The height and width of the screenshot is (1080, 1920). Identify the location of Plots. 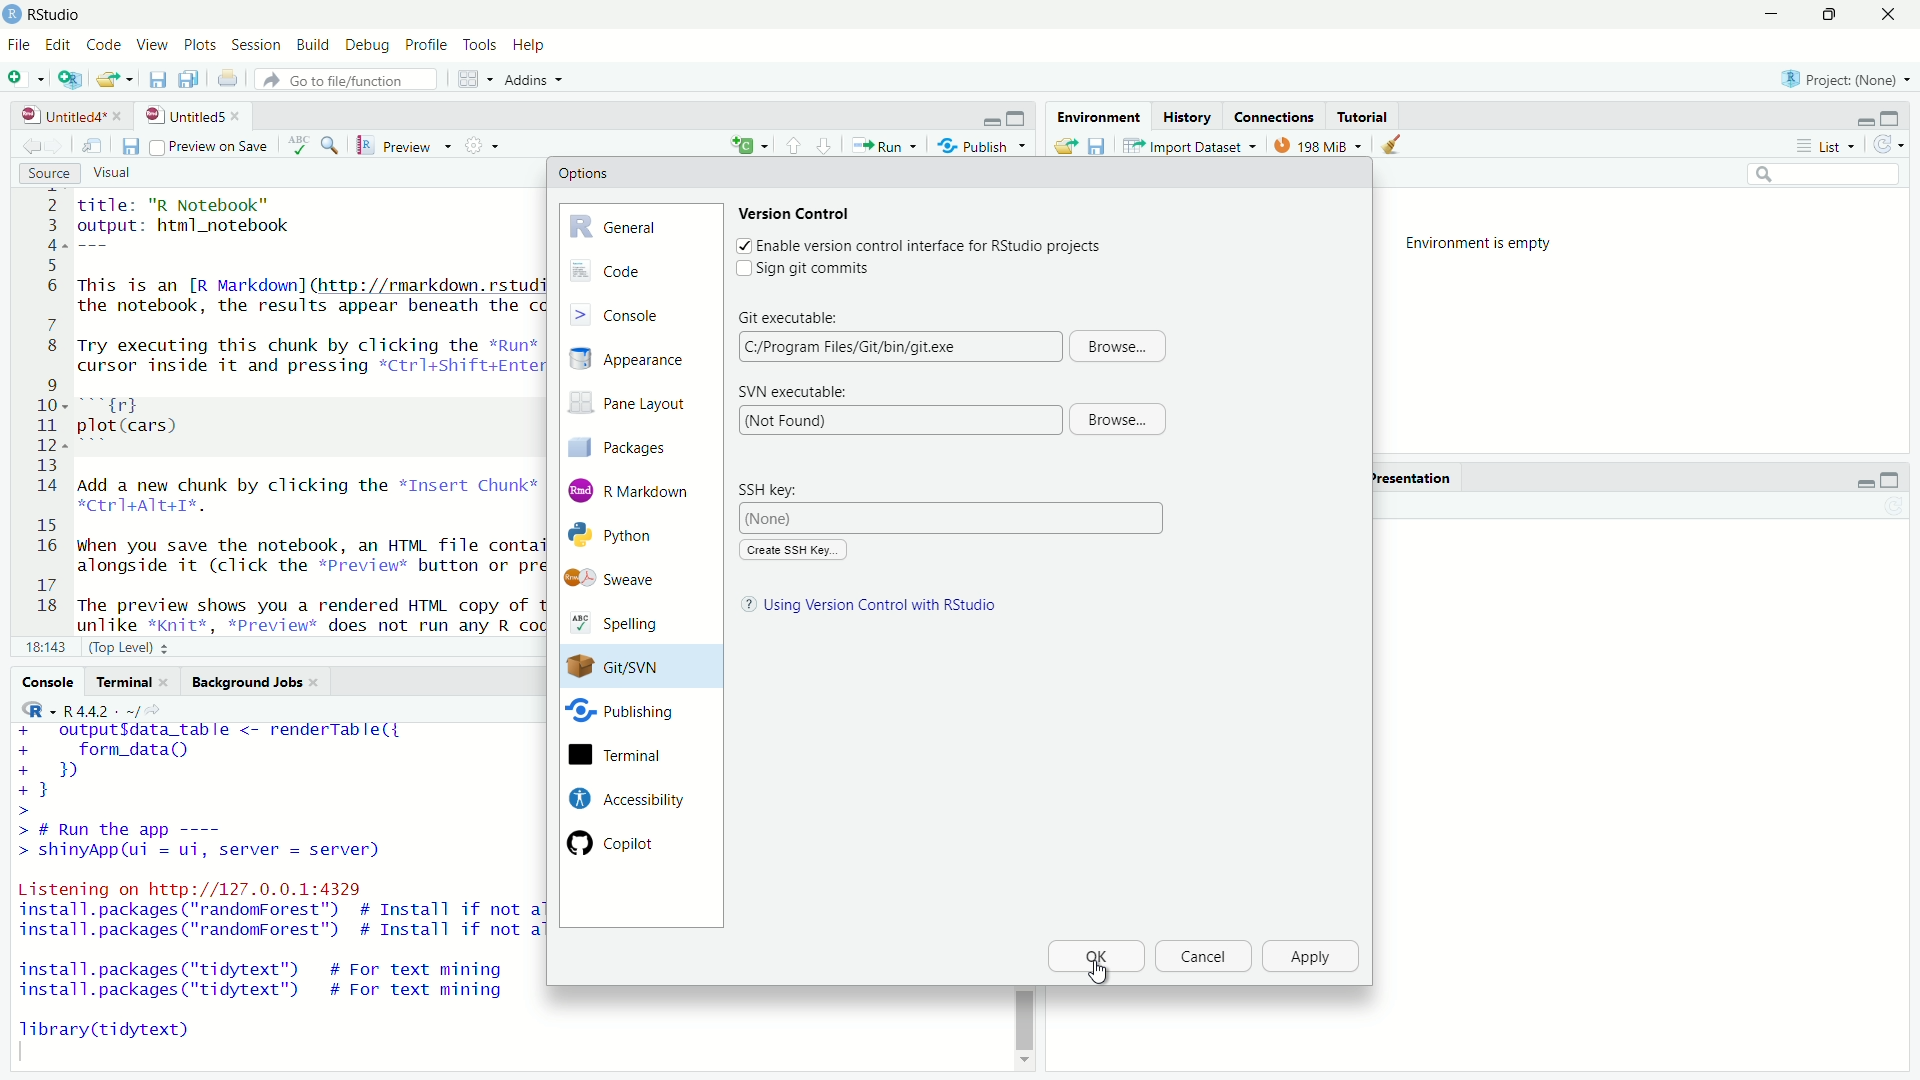
(201, 46).